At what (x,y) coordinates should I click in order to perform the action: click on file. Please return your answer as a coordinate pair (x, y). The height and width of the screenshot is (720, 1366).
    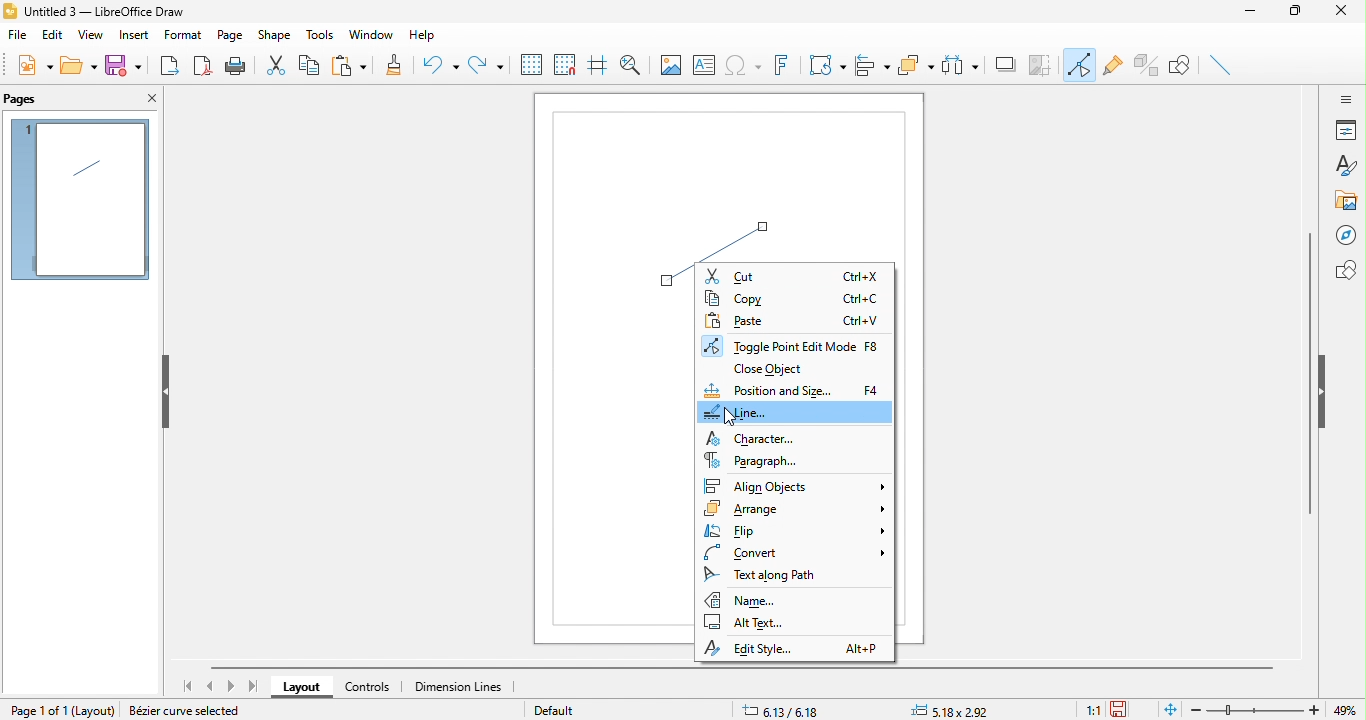
    Looking at the image, I should click on (21, 38).